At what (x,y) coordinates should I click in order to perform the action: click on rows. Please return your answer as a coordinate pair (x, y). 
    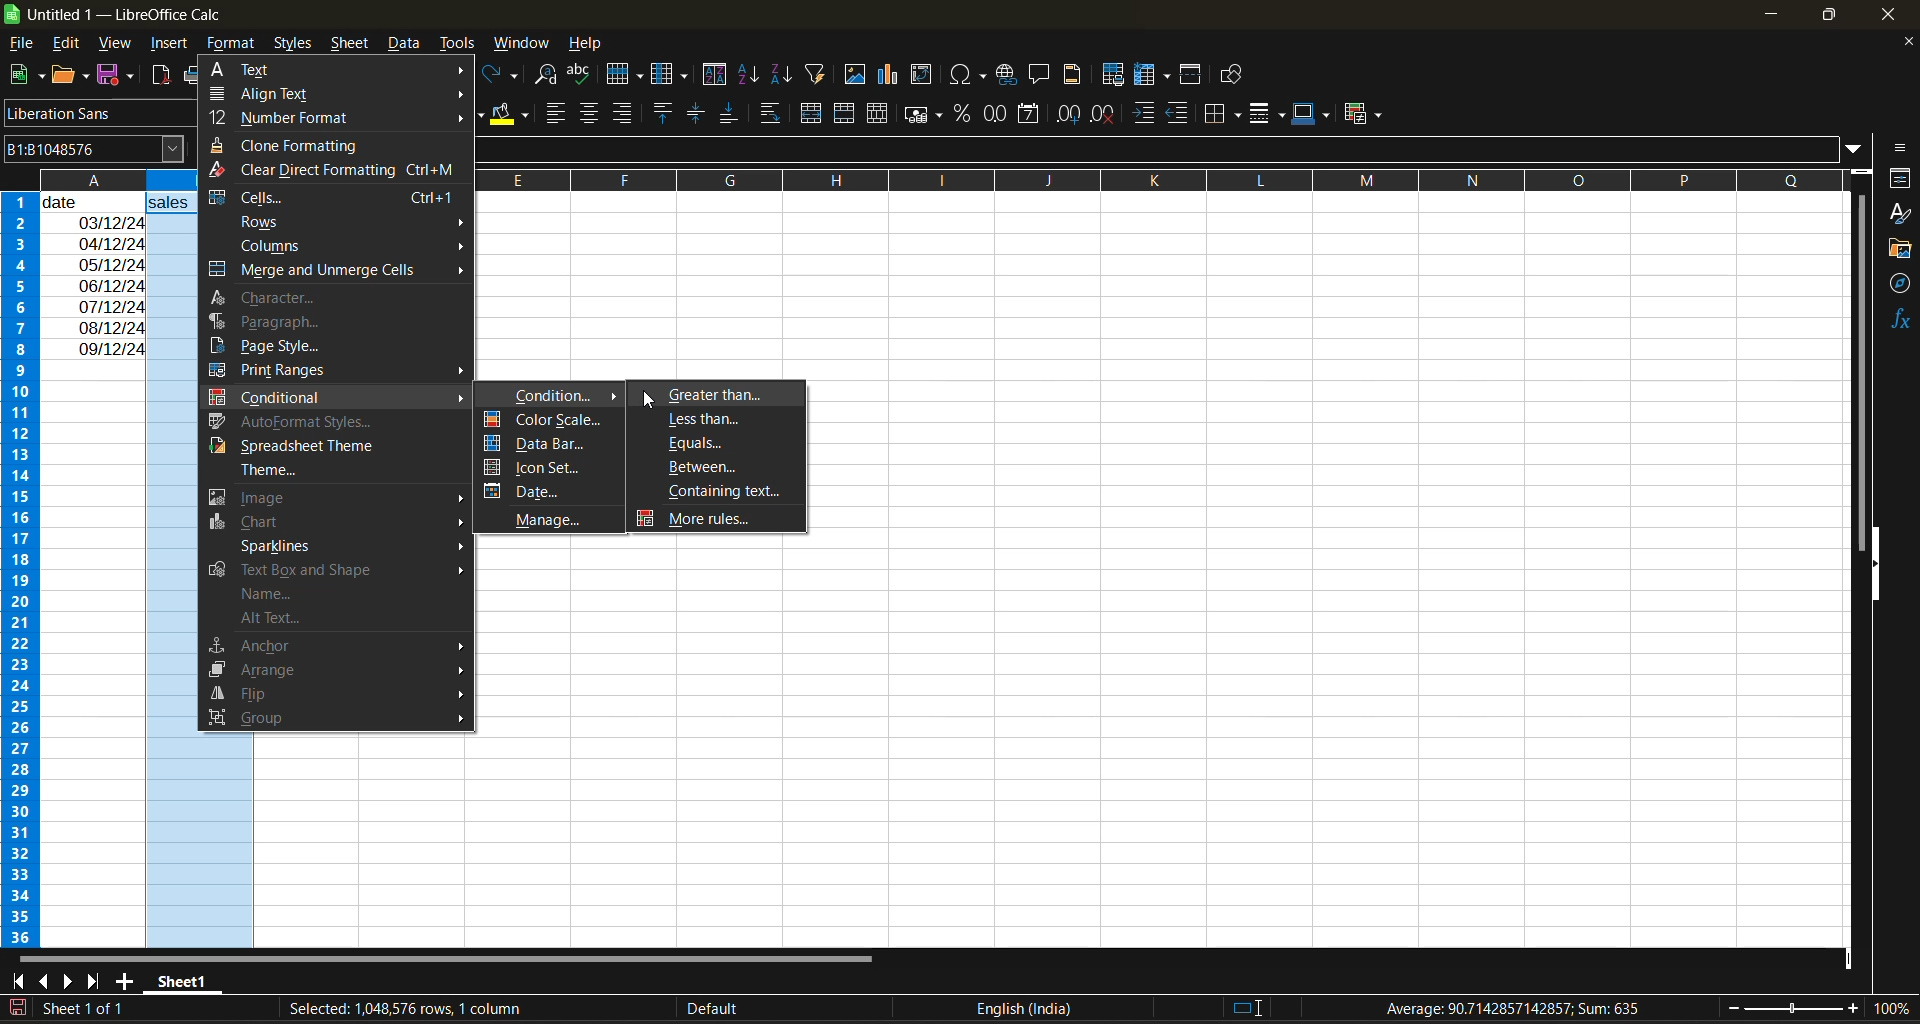
    Looking at the image, I should click on (1148, 178).